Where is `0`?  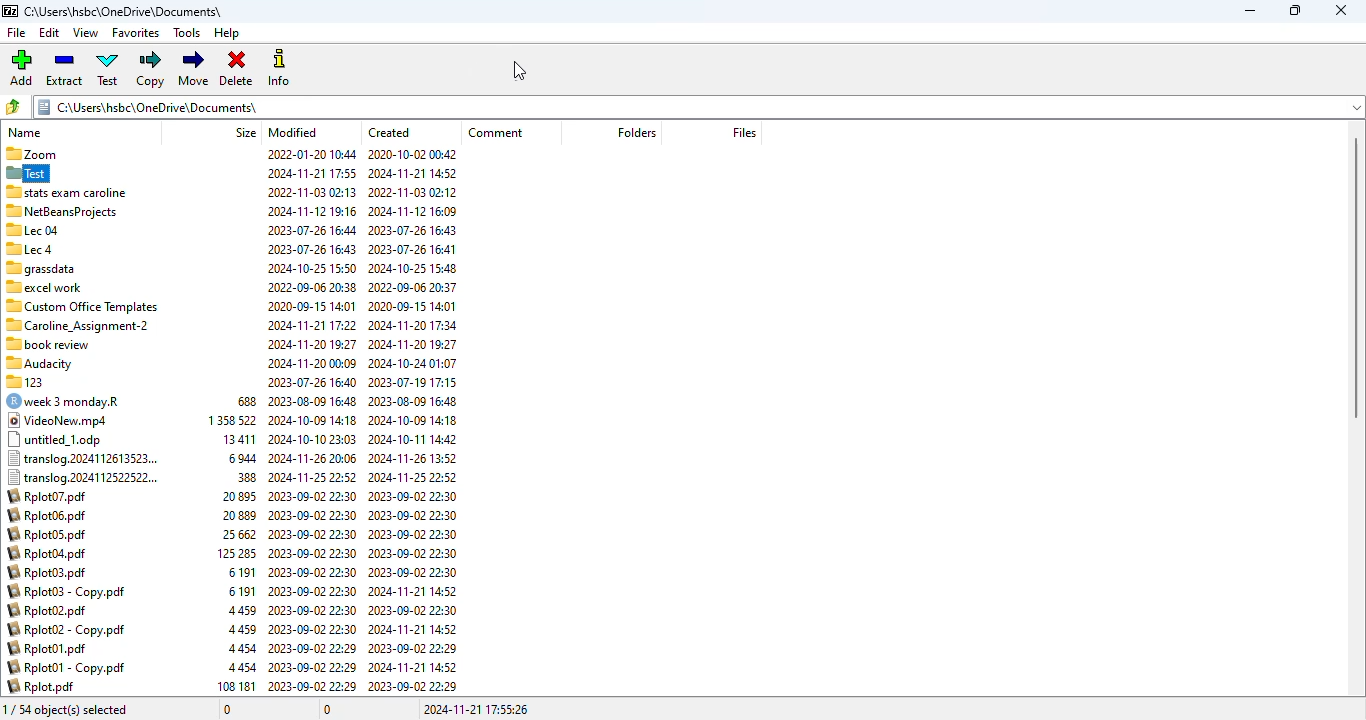
0 is located at coordinates (326, 710).